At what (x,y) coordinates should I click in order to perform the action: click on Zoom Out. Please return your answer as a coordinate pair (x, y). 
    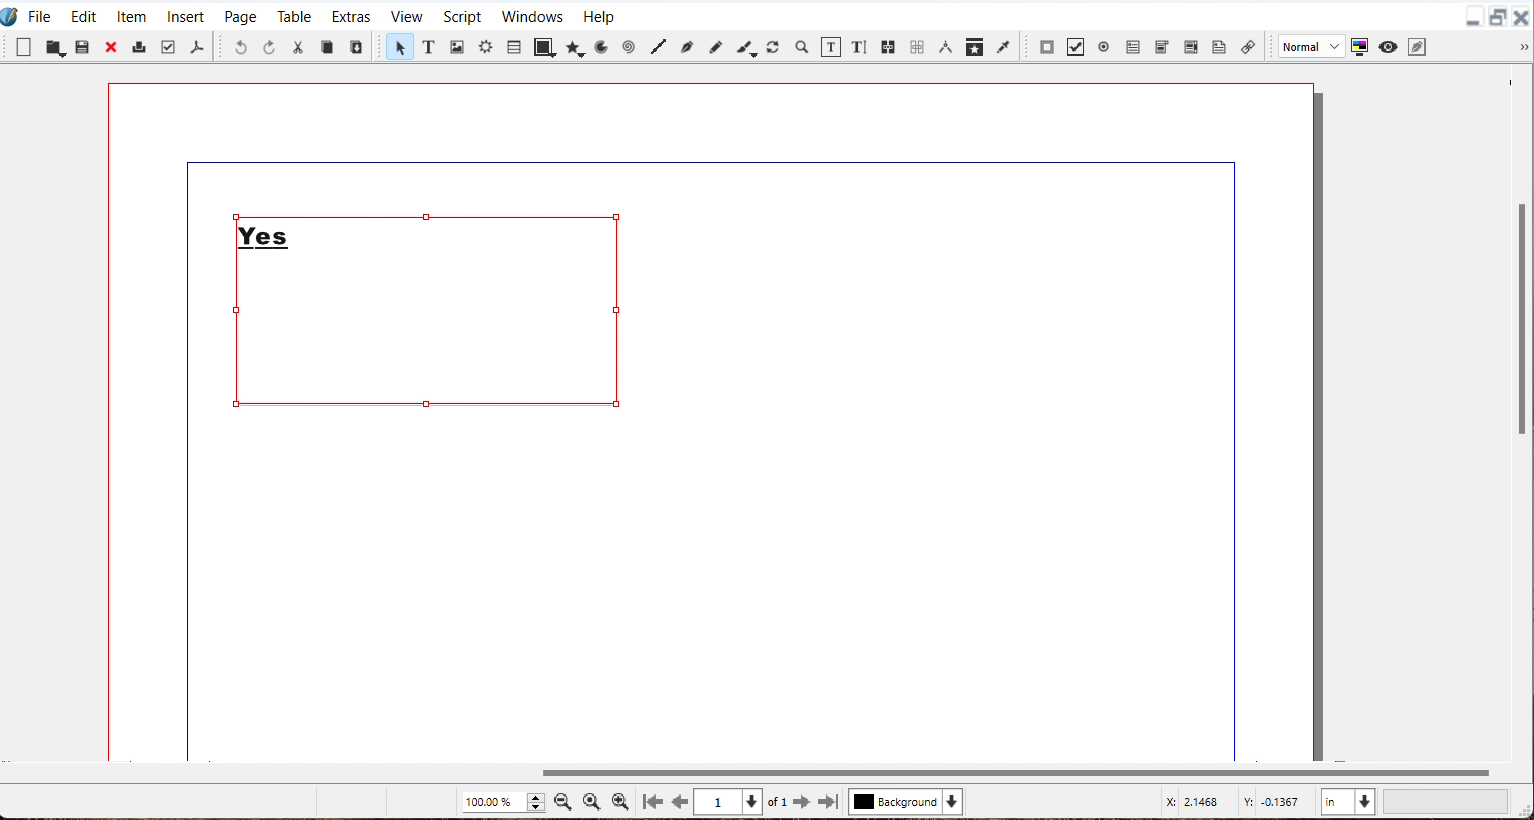
    Looking at the image, I should click on (563, 801).